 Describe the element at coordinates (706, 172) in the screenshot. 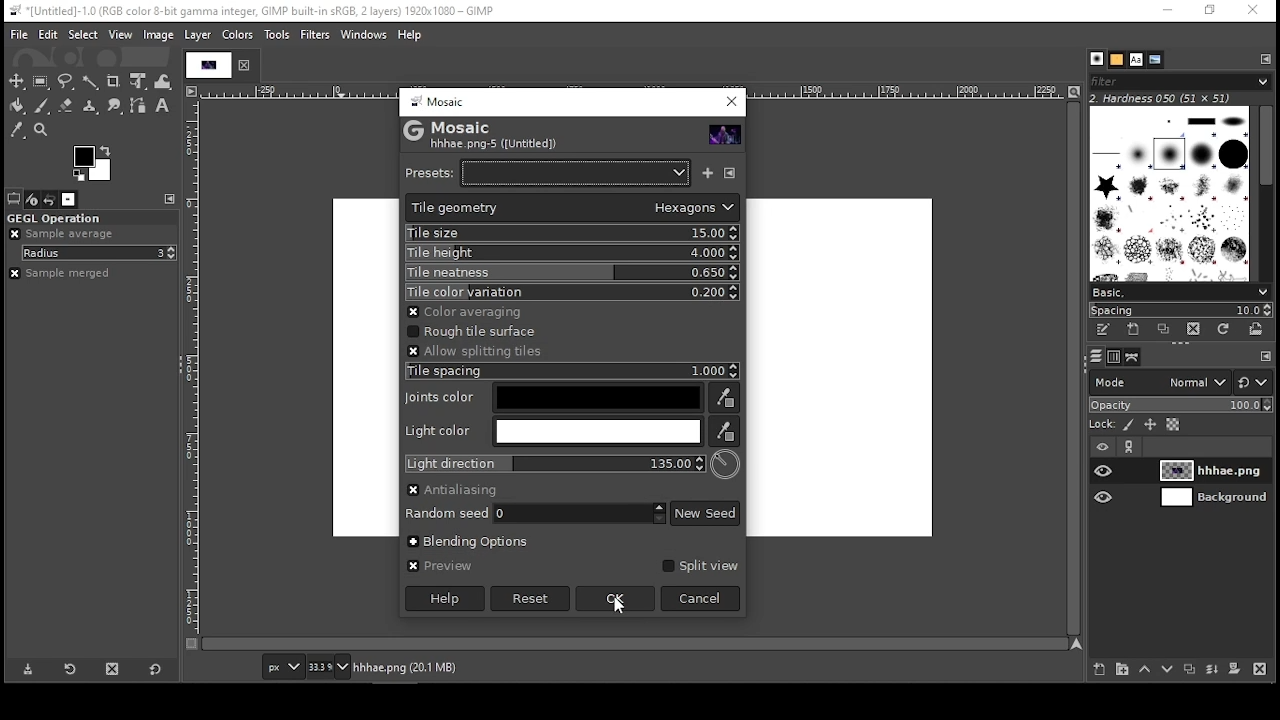

I see `save named preset` at that location.